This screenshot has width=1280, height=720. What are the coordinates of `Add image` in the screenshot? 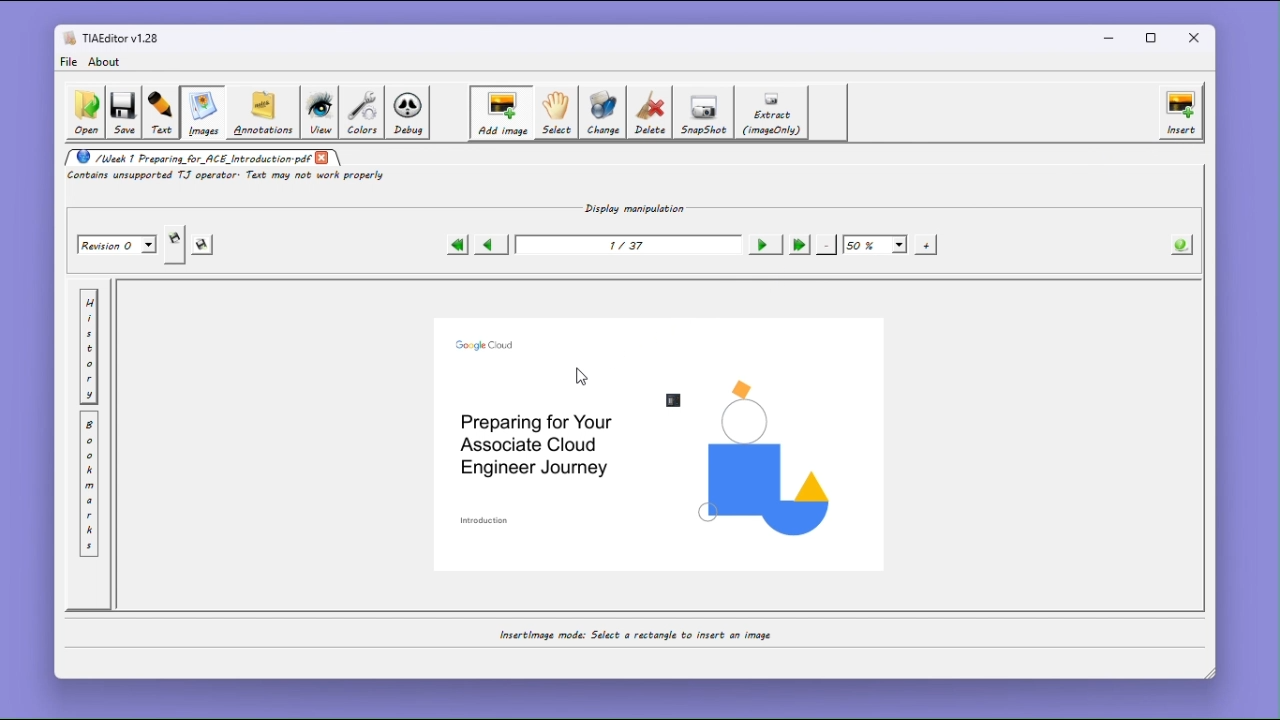 It's located at (500, 113).